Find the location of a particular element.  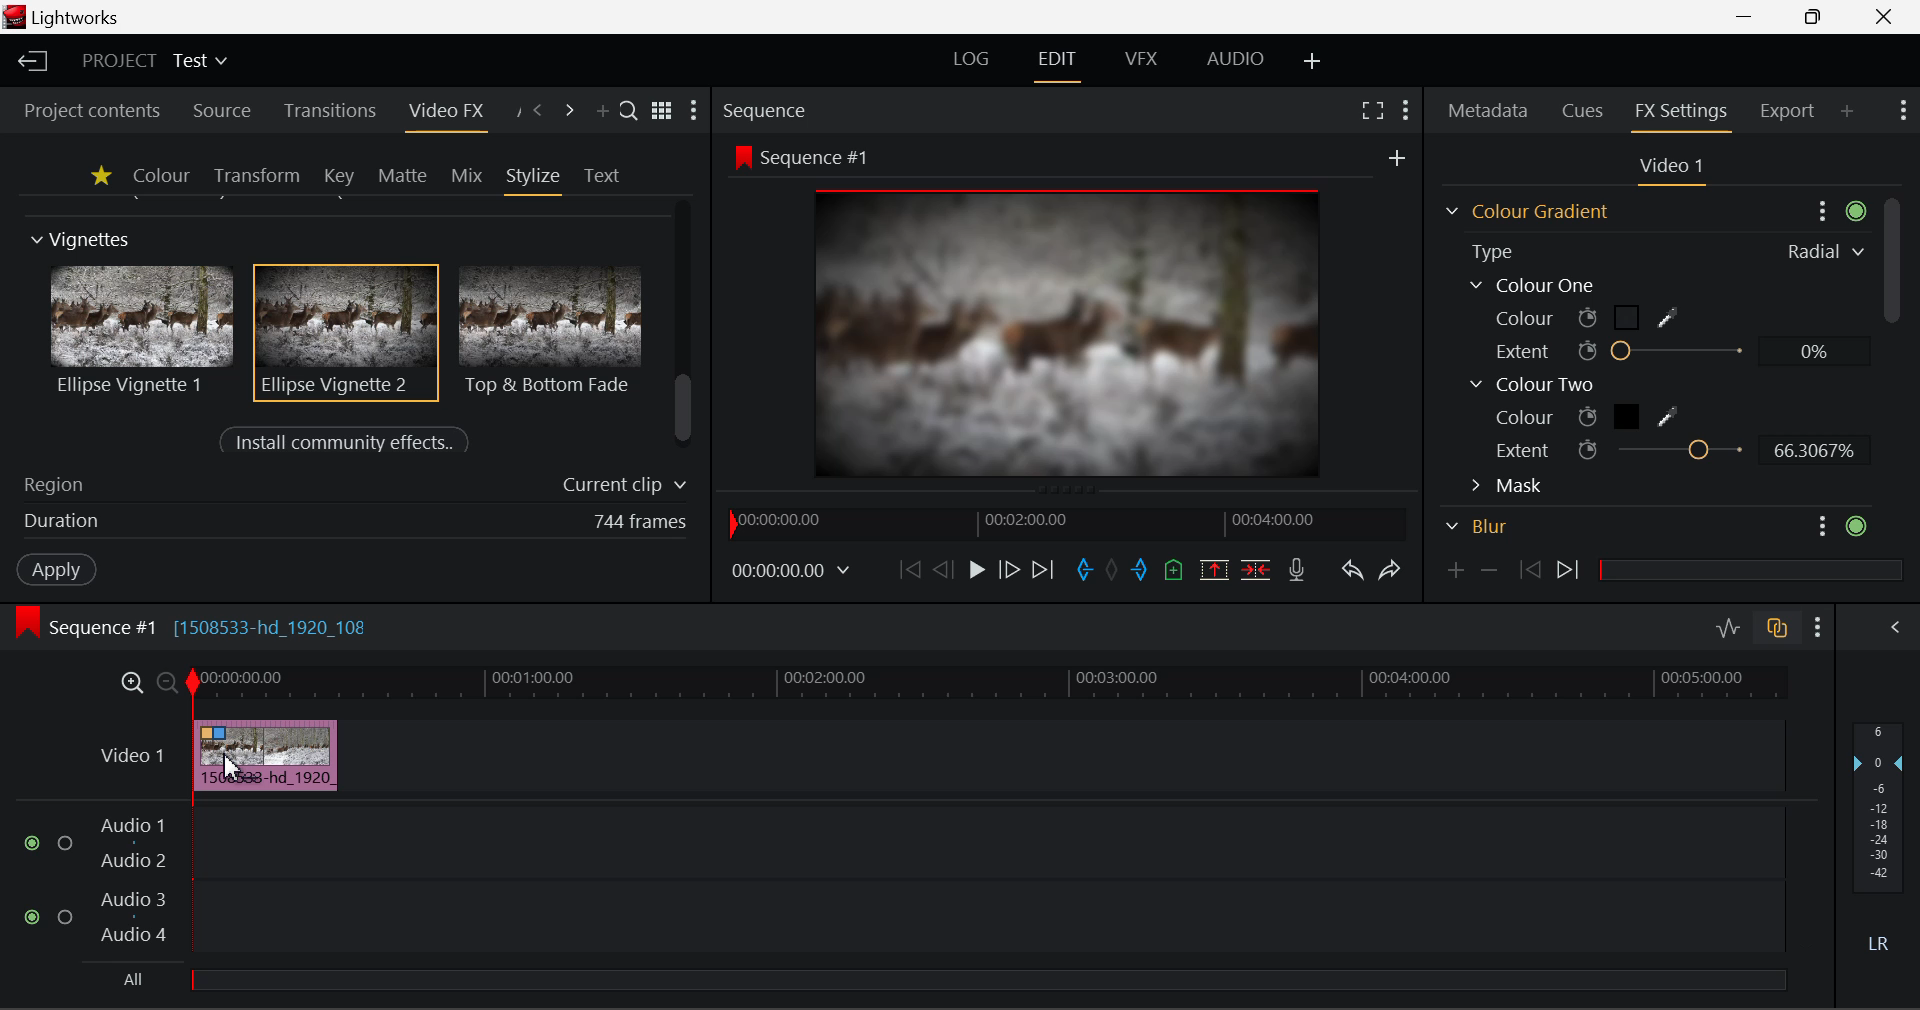

 Blur  is located at coordinates (1656, 530).